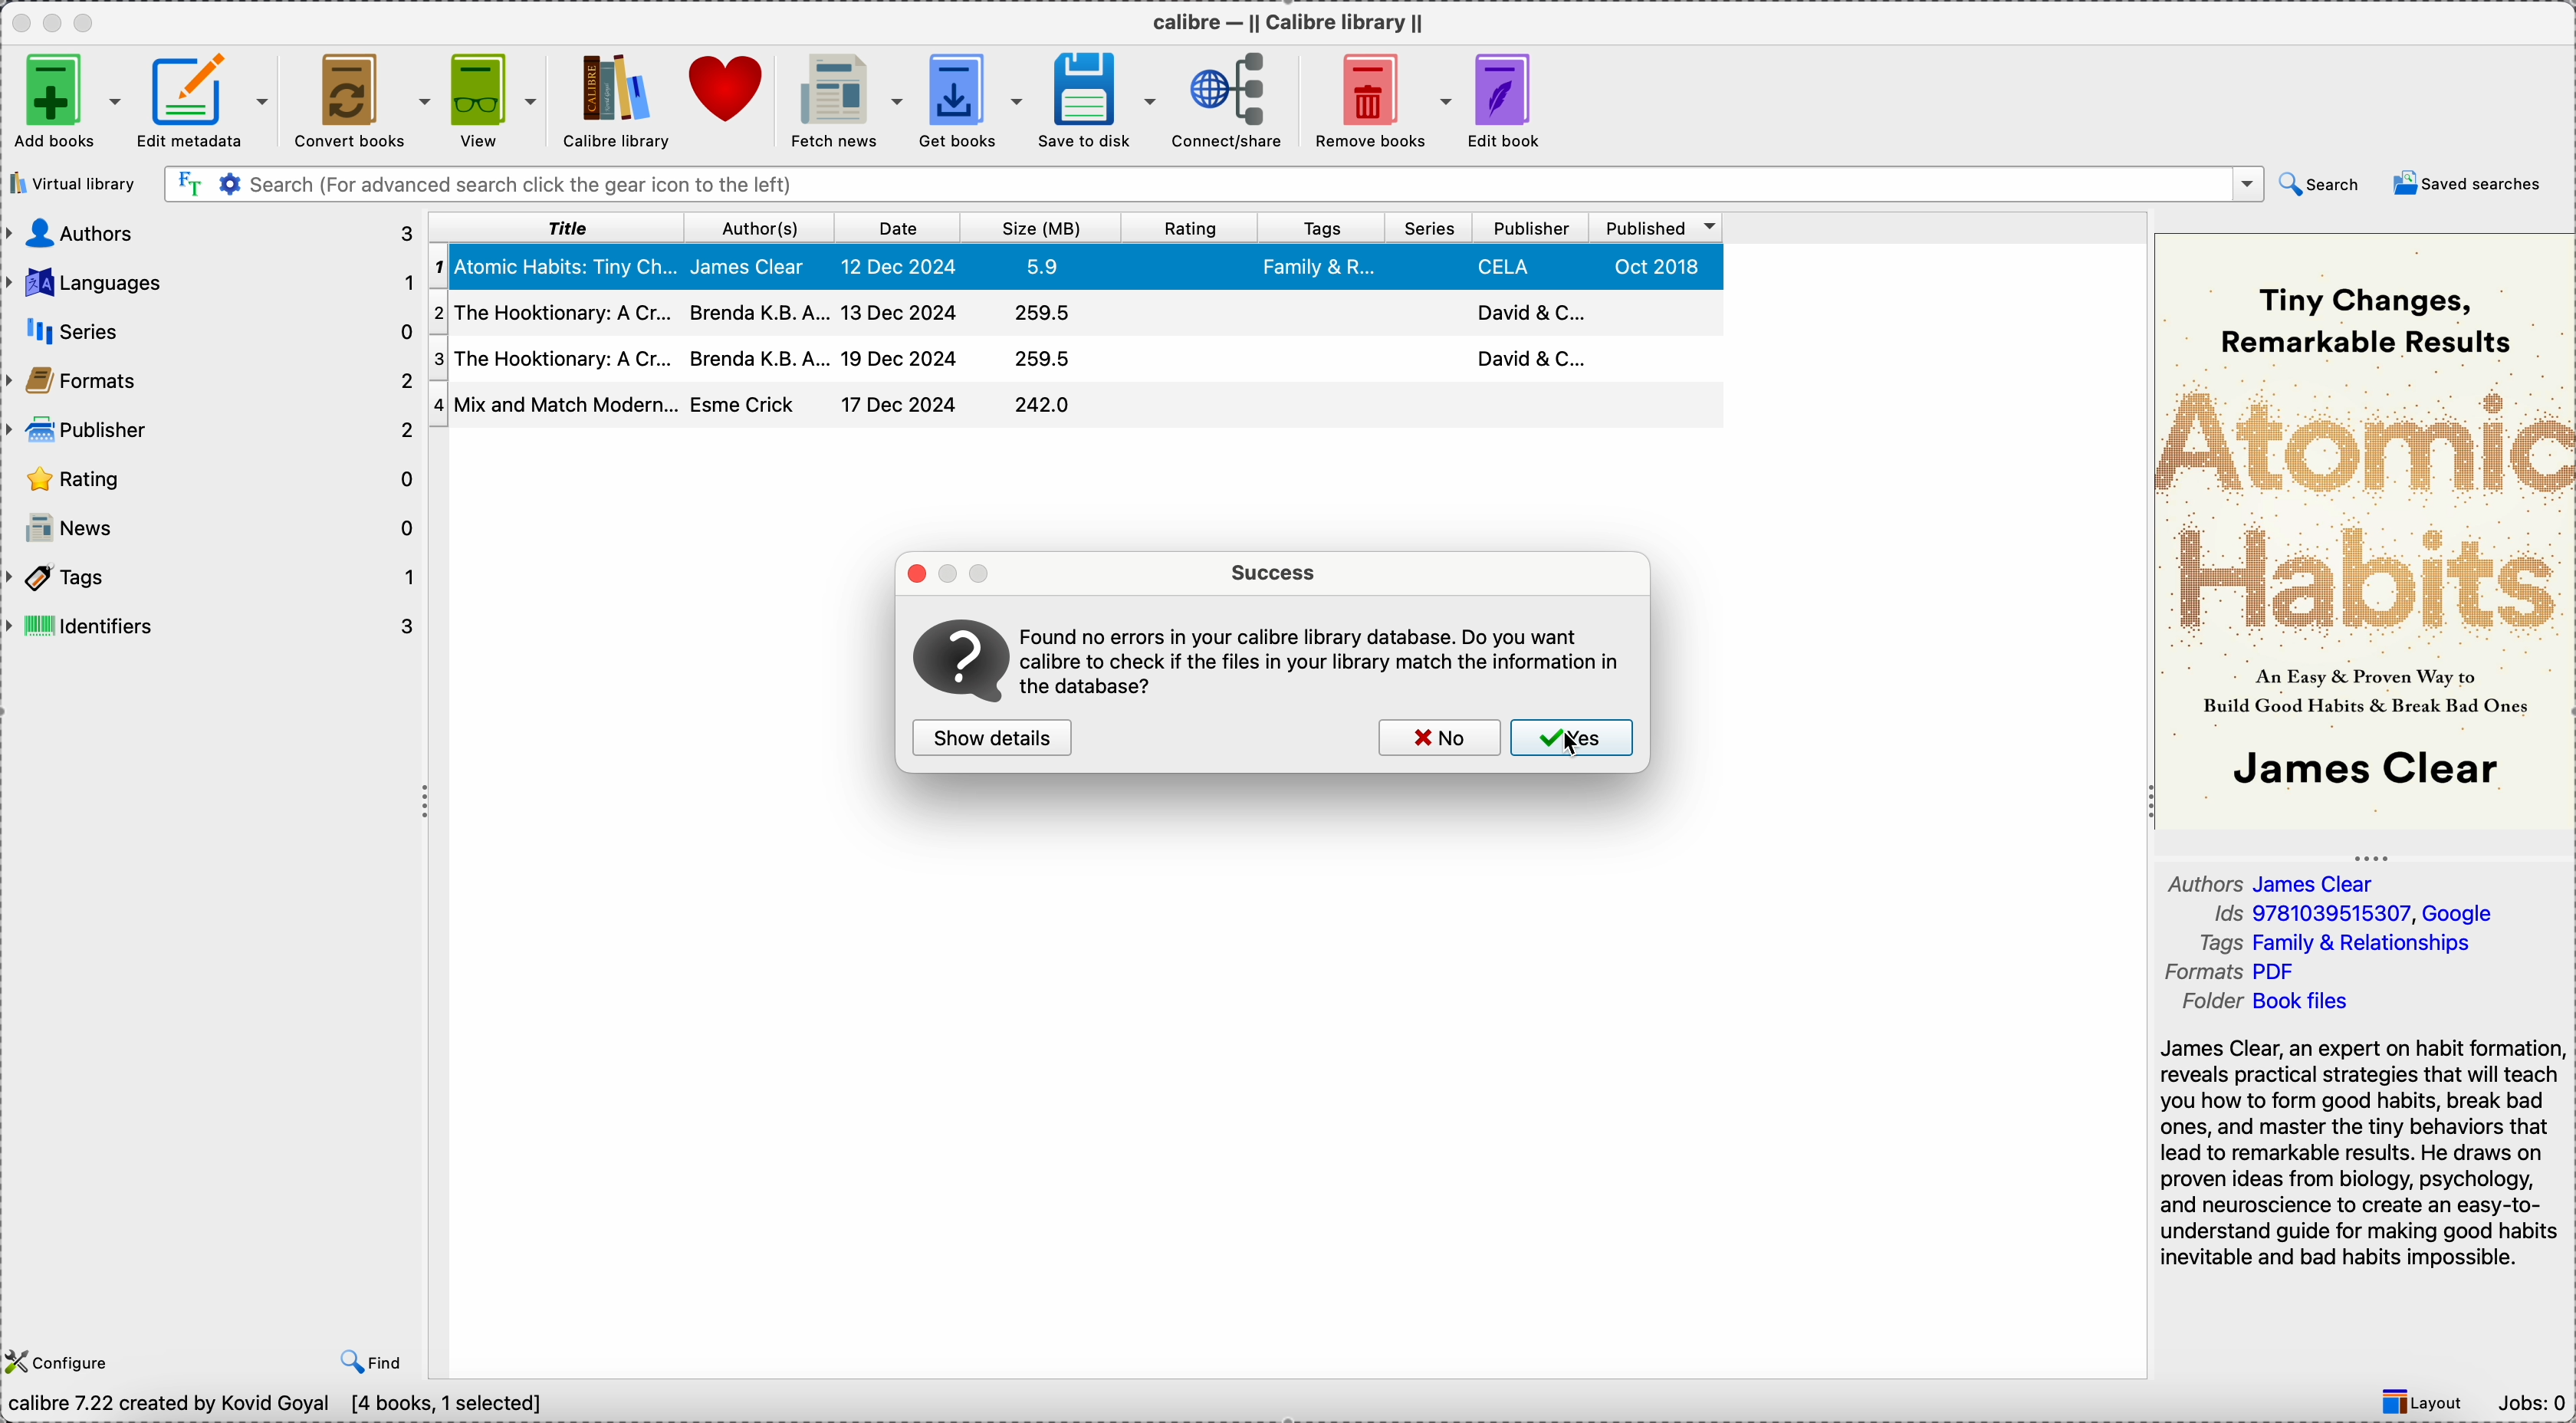 This screenshot has width=2576, height=1423. What do you see at coordinates (1077, 270) in the screenshot?
I see `first book` at bounding box center [1077, 270].